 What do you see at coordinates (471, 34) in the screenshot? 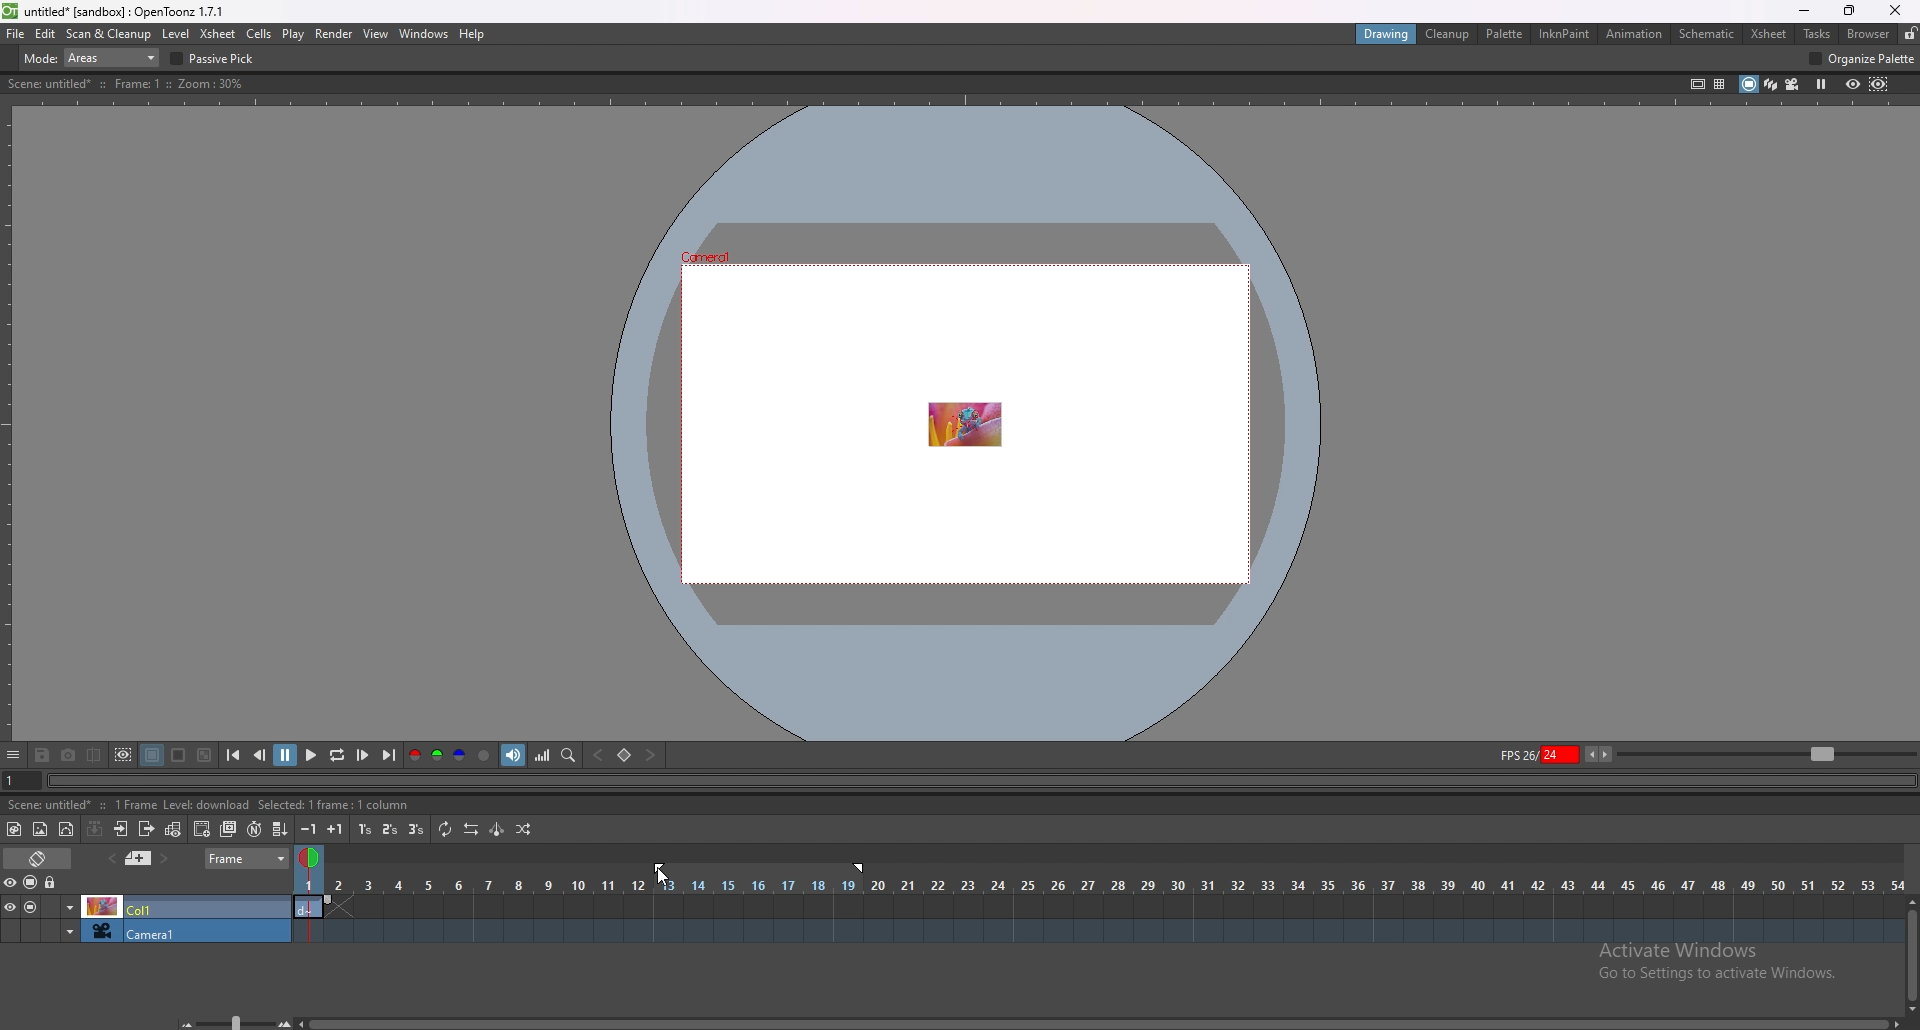
I see `help` at bounding box center [471, 34].